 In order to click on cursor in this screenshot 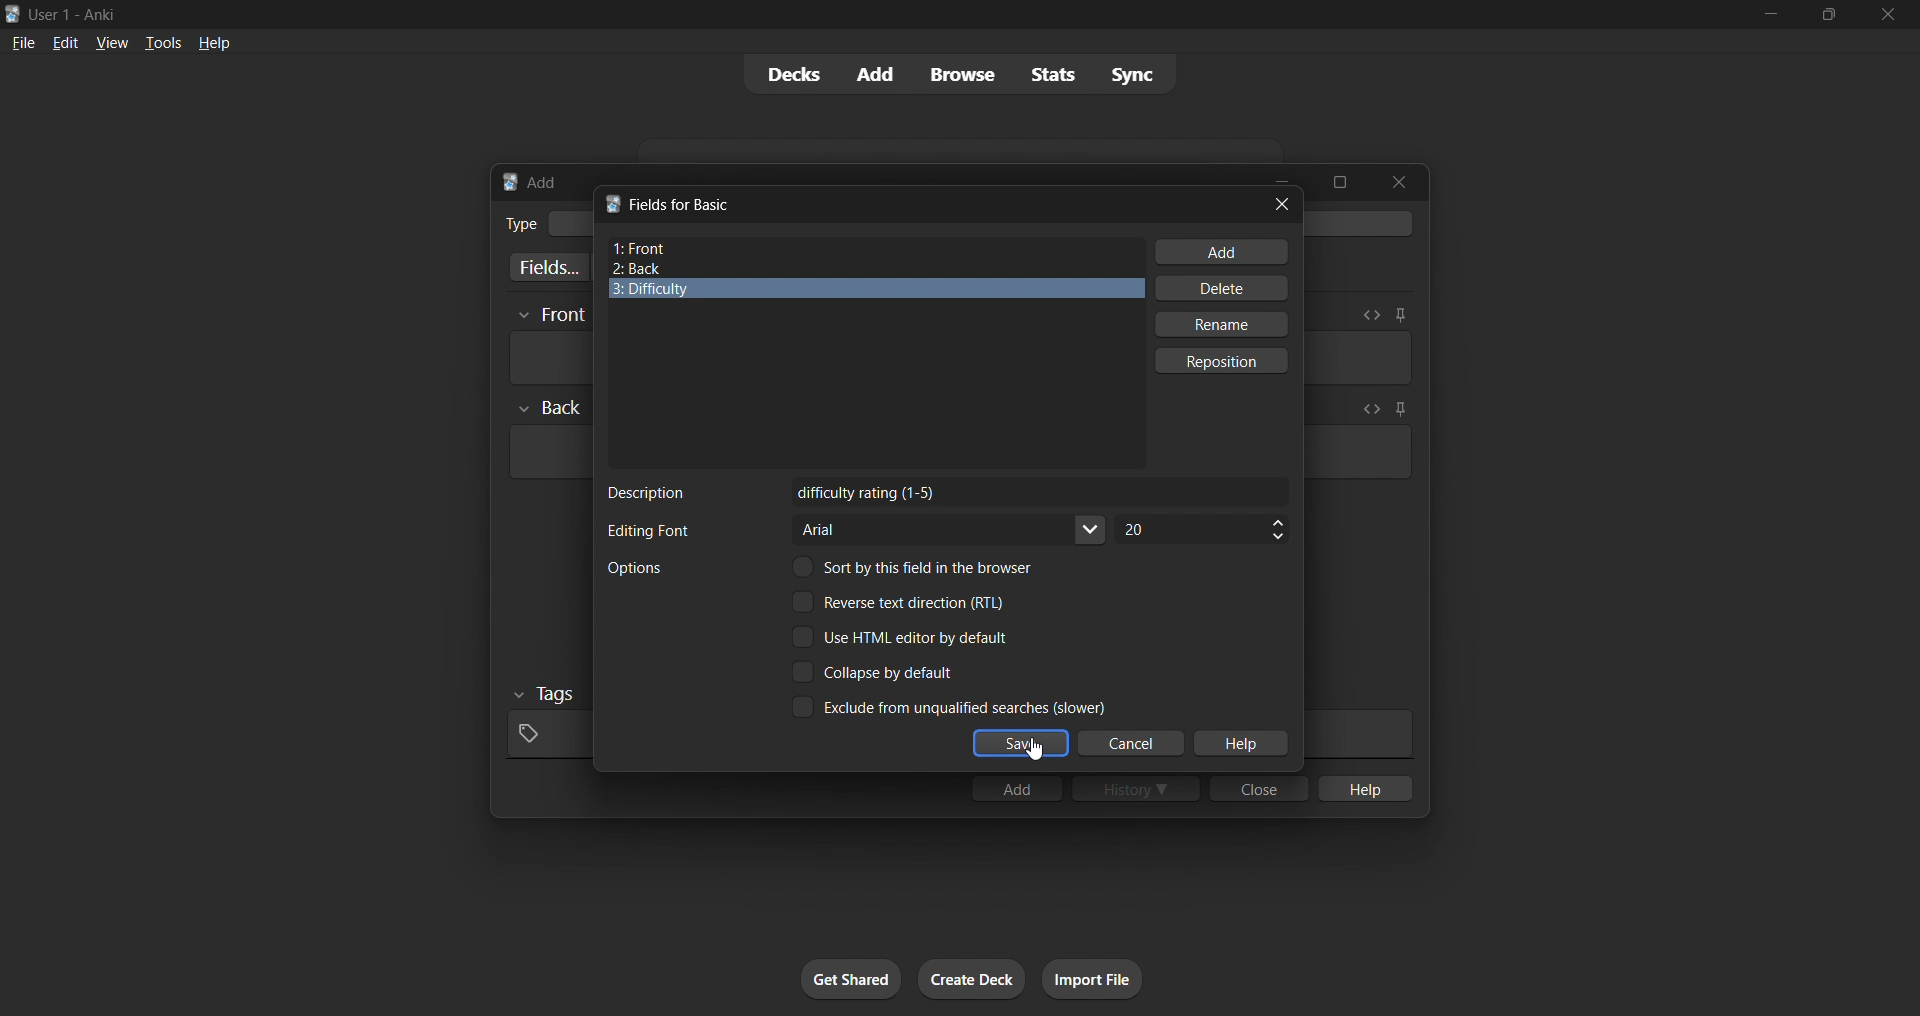, I will do `click(1034, 749)`.